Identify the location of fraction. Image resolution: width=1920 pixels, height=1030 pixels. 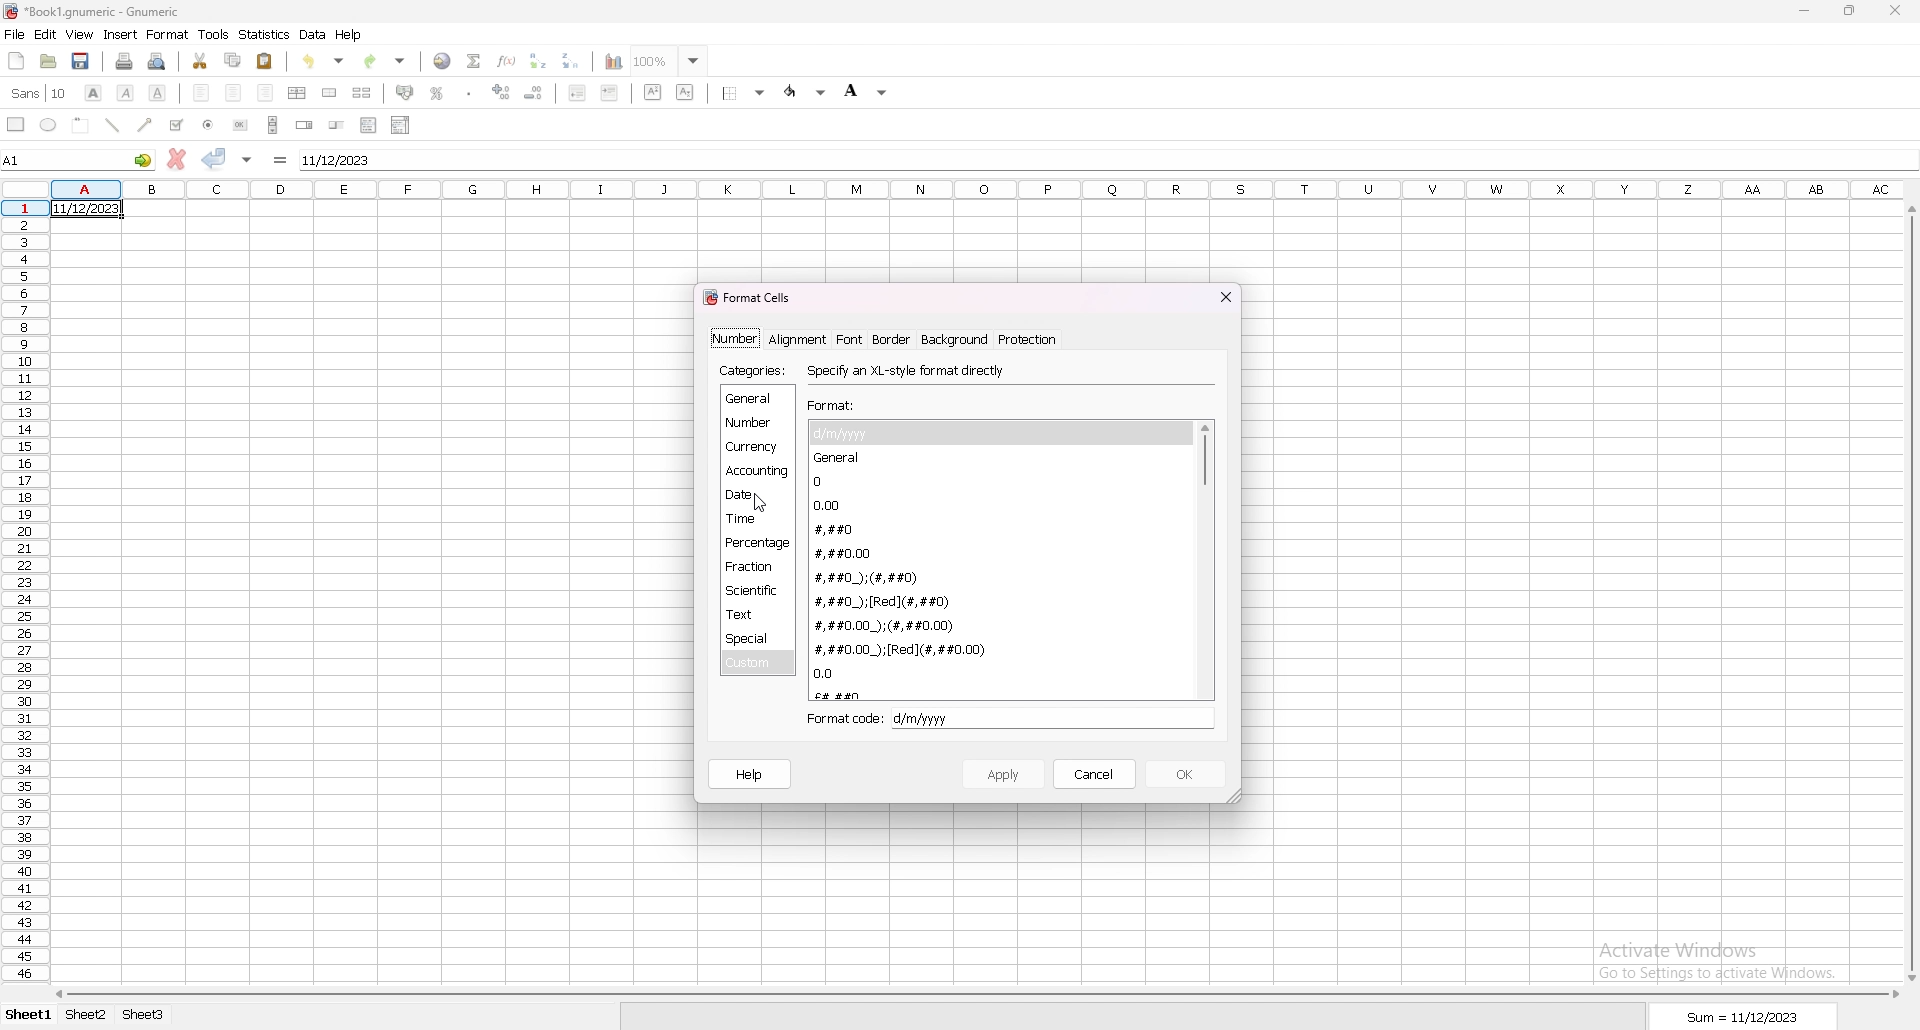
(753, 566).